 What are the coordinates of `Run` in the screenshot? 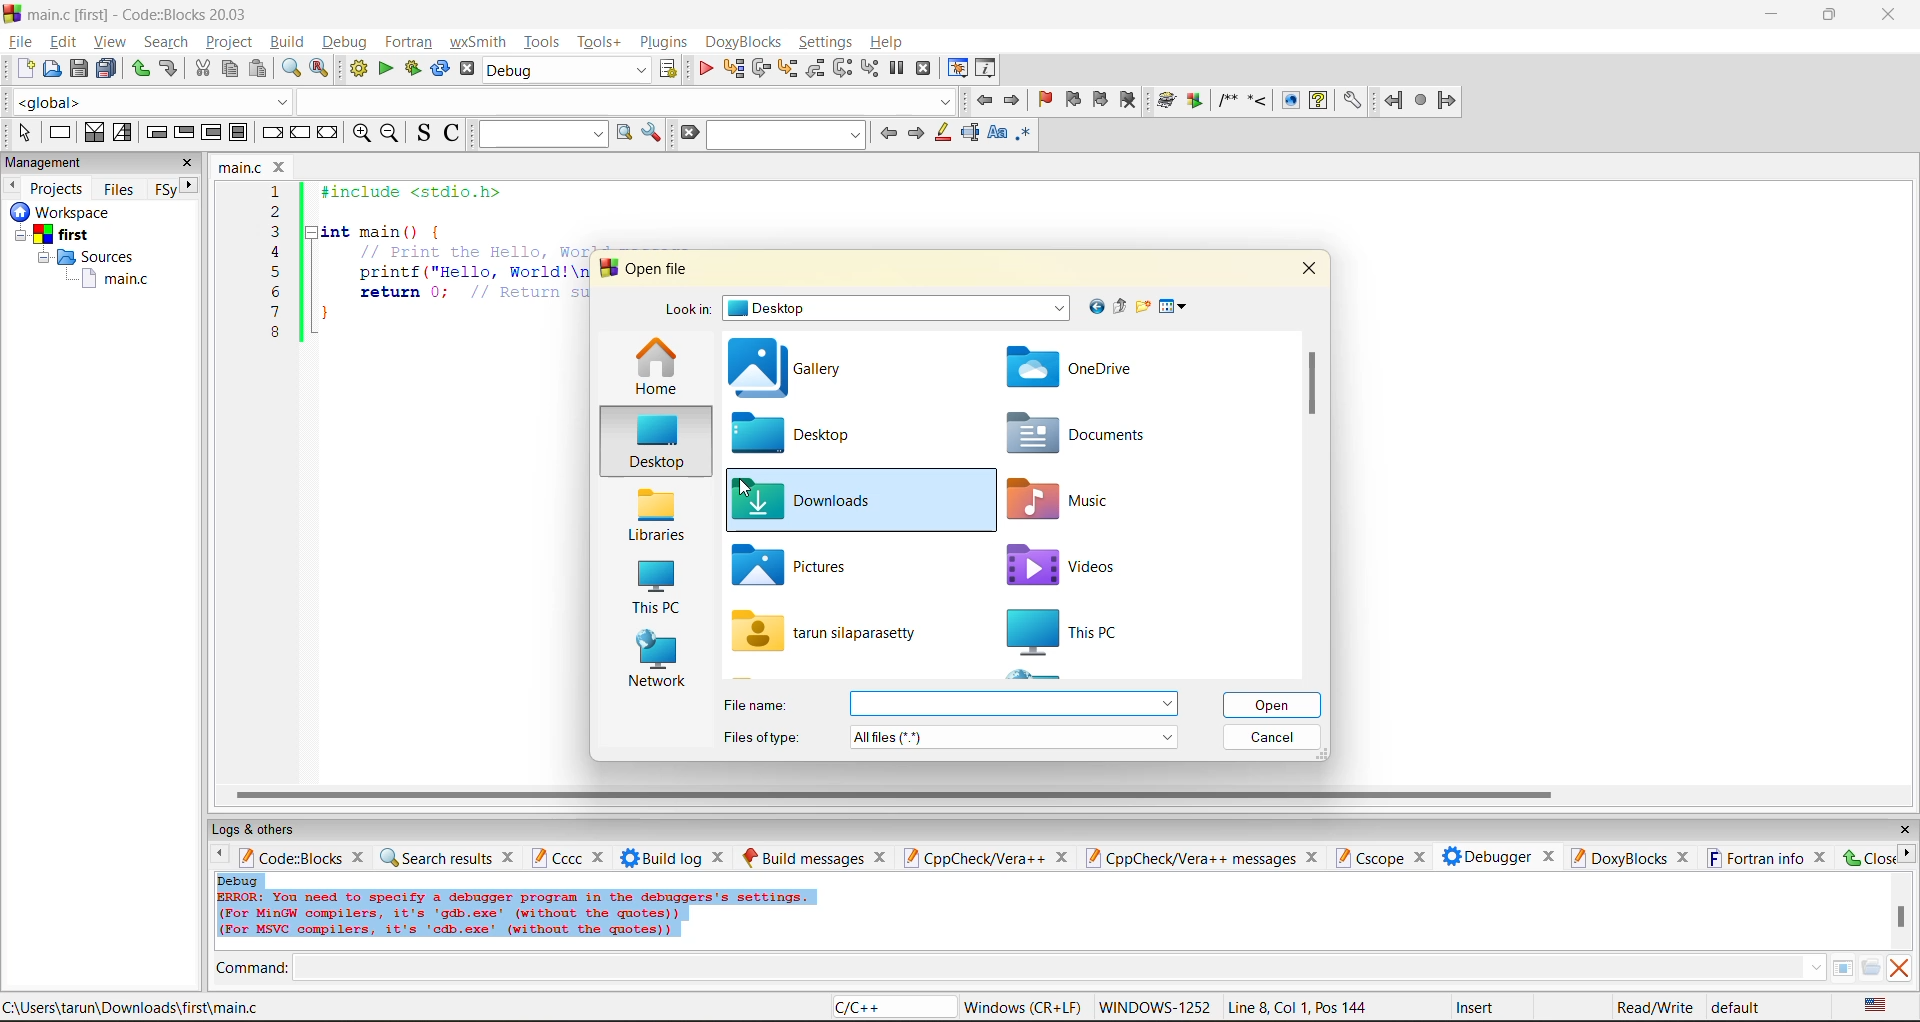 It's located at (1195, 100).